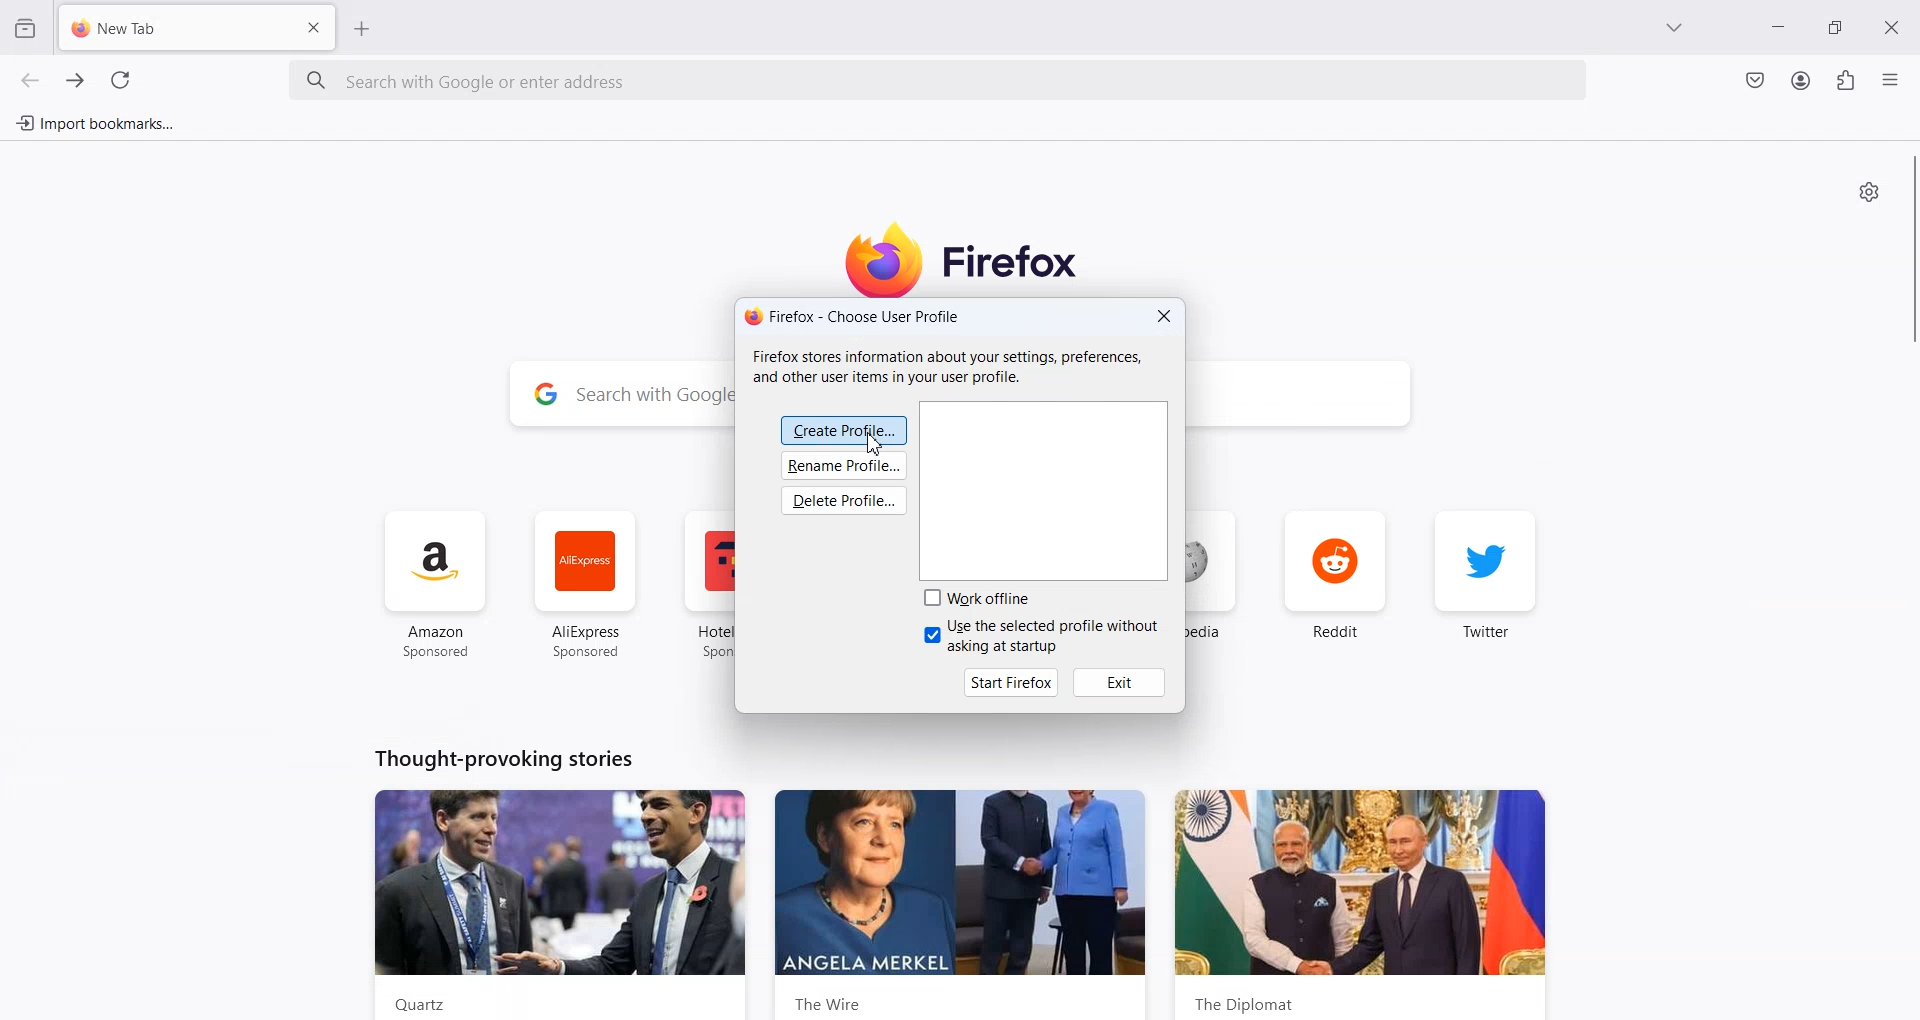  Describe the element at coordinates (1675, 29) in the screenshot. I see `List all tab` at that location.